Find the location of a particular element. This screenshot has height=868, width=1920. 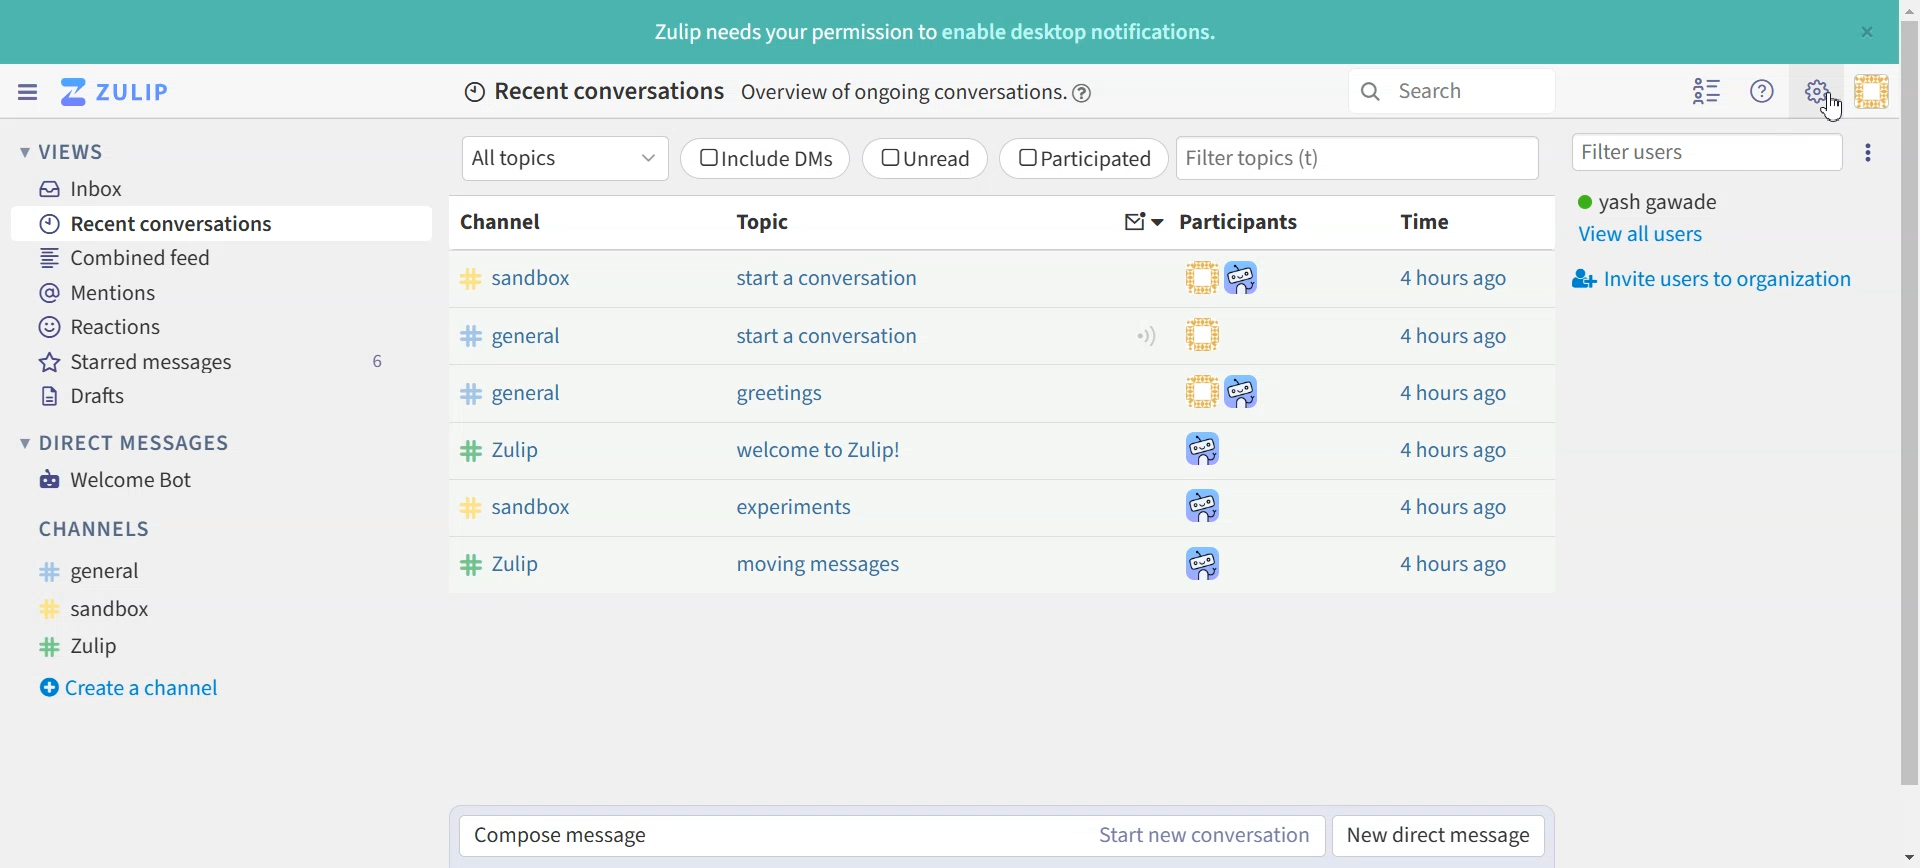

Text is located at coordinates (765, 93).